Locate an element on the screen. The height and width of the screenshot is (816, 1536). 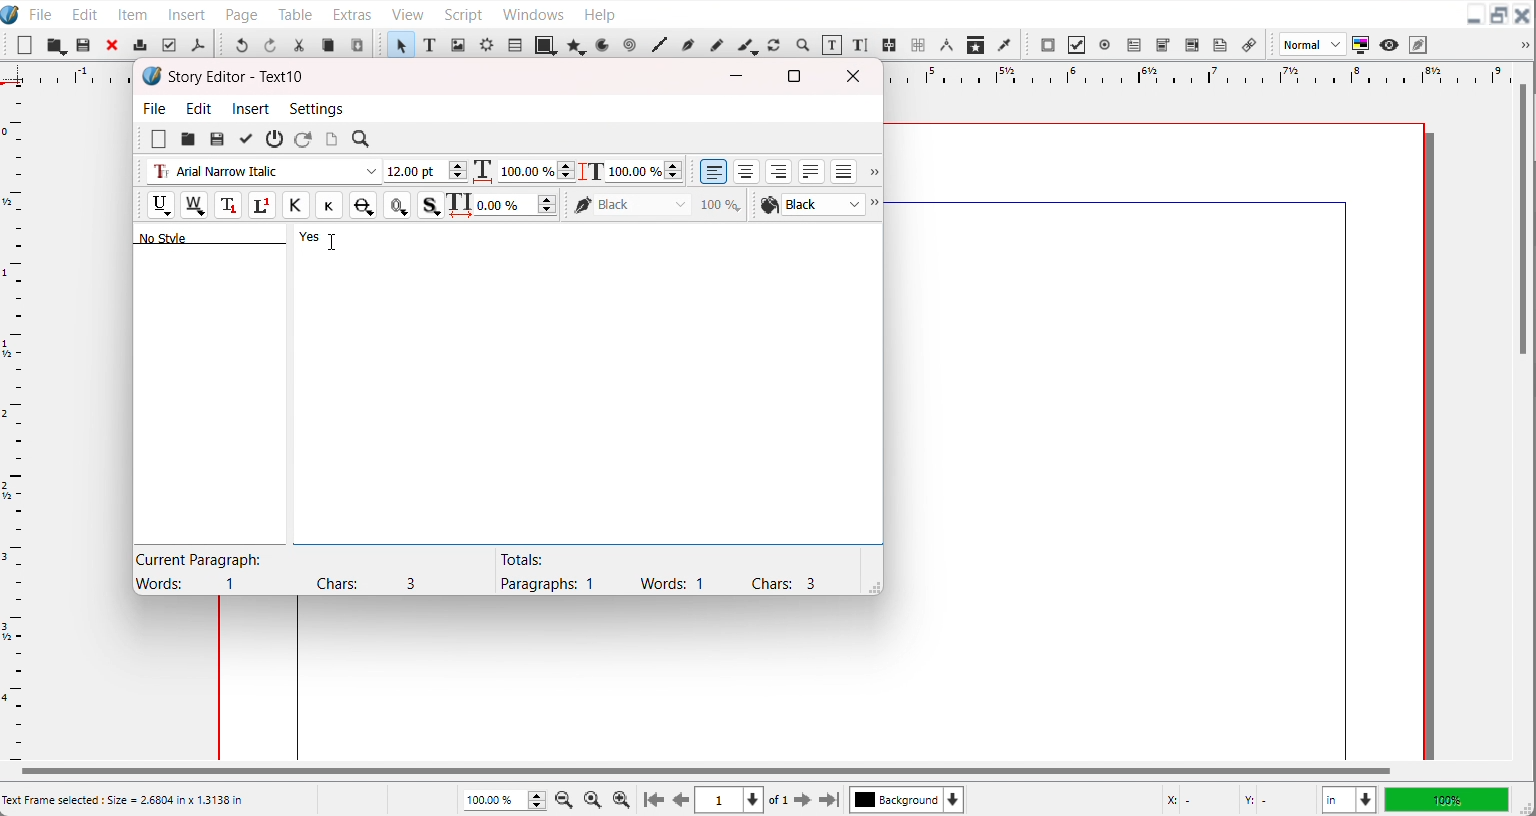
Underline is located at coordinates (160, 205).